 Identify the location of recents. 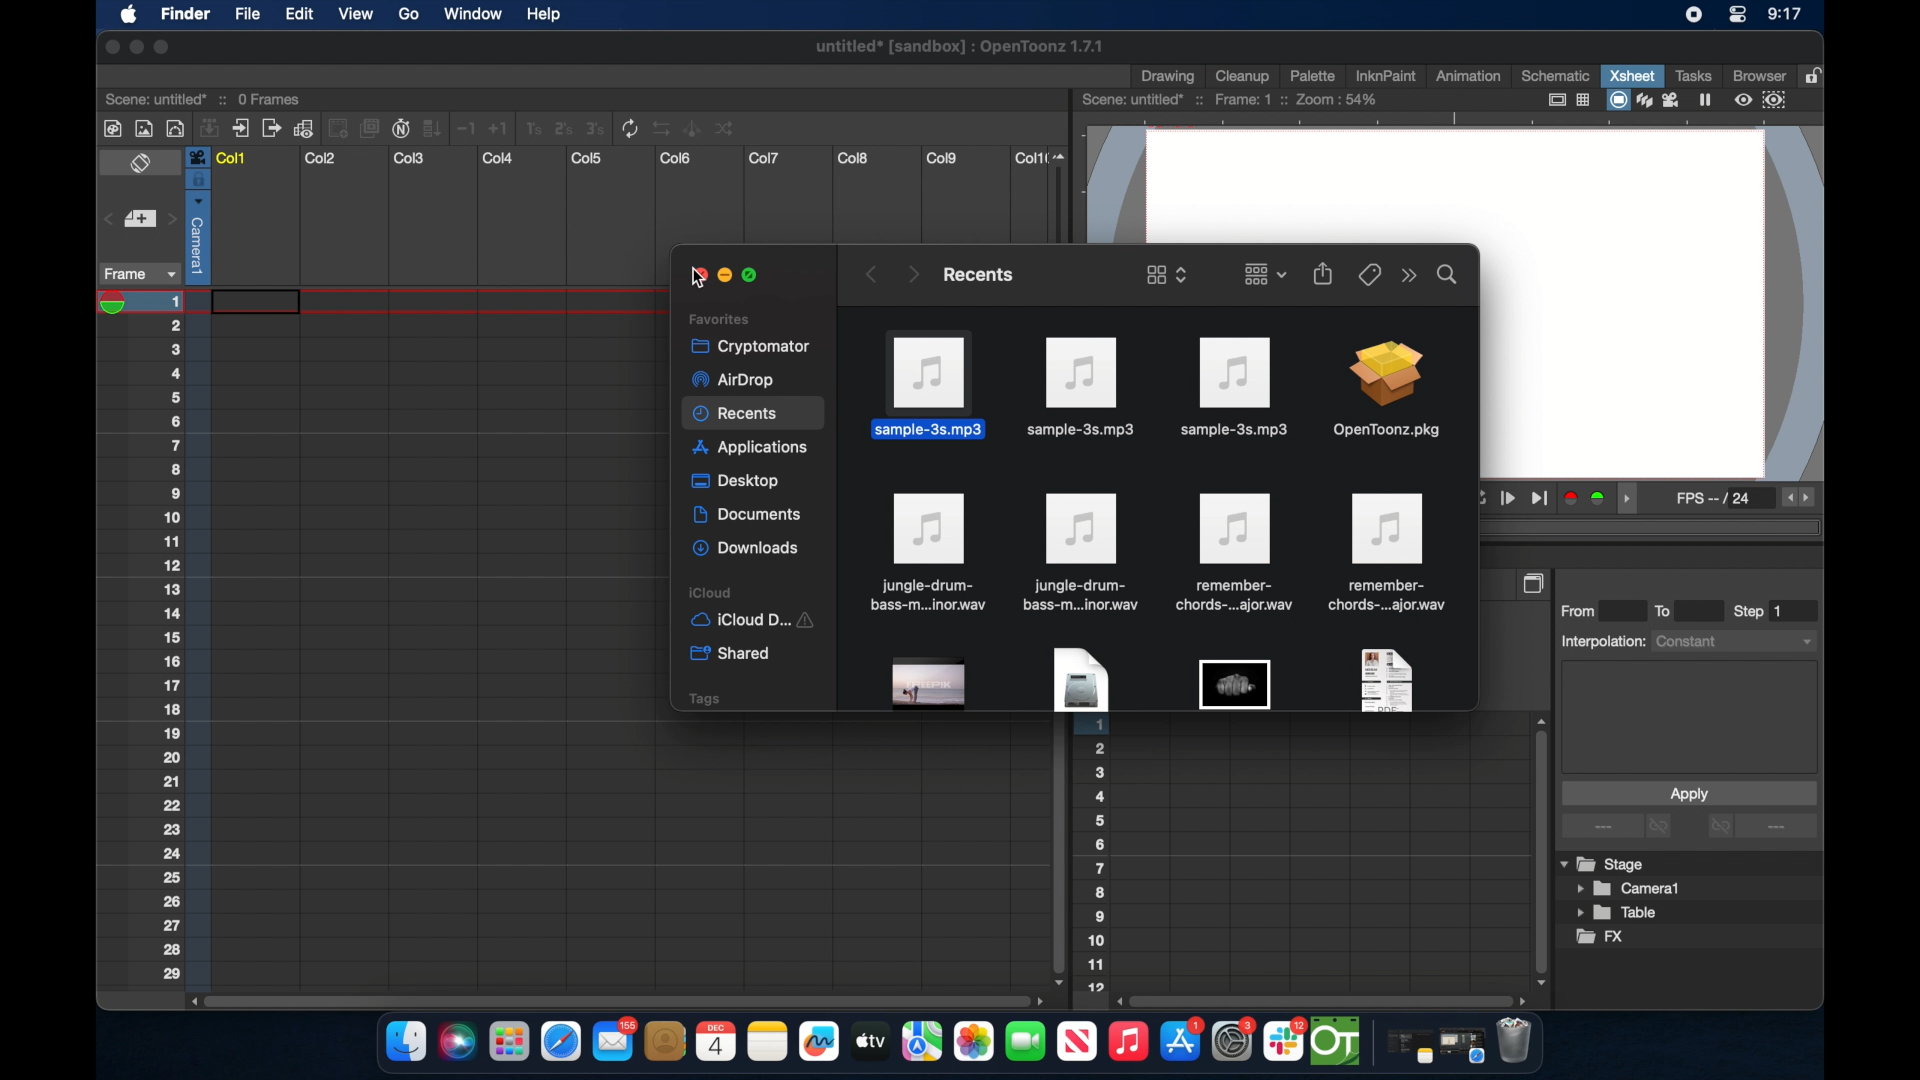
(976, 274).